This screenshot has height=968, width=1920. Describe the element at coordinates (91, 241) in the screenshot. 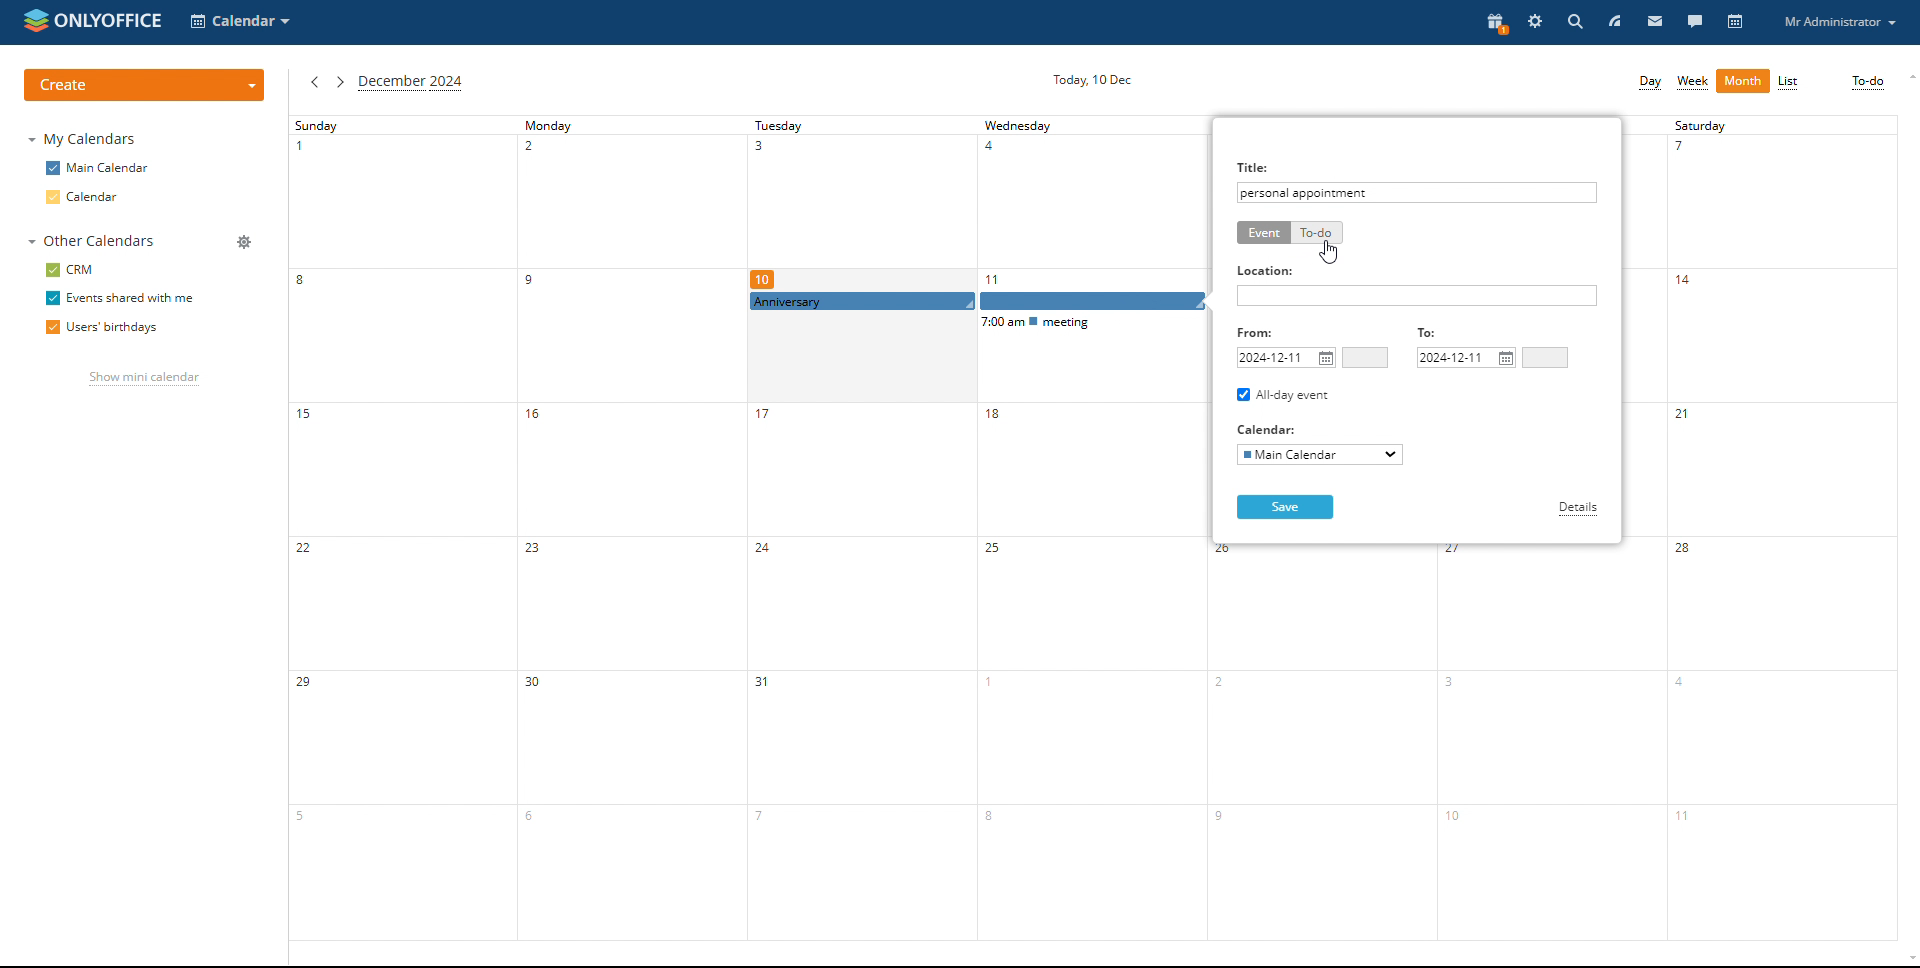

I see `other calendars` at that location.